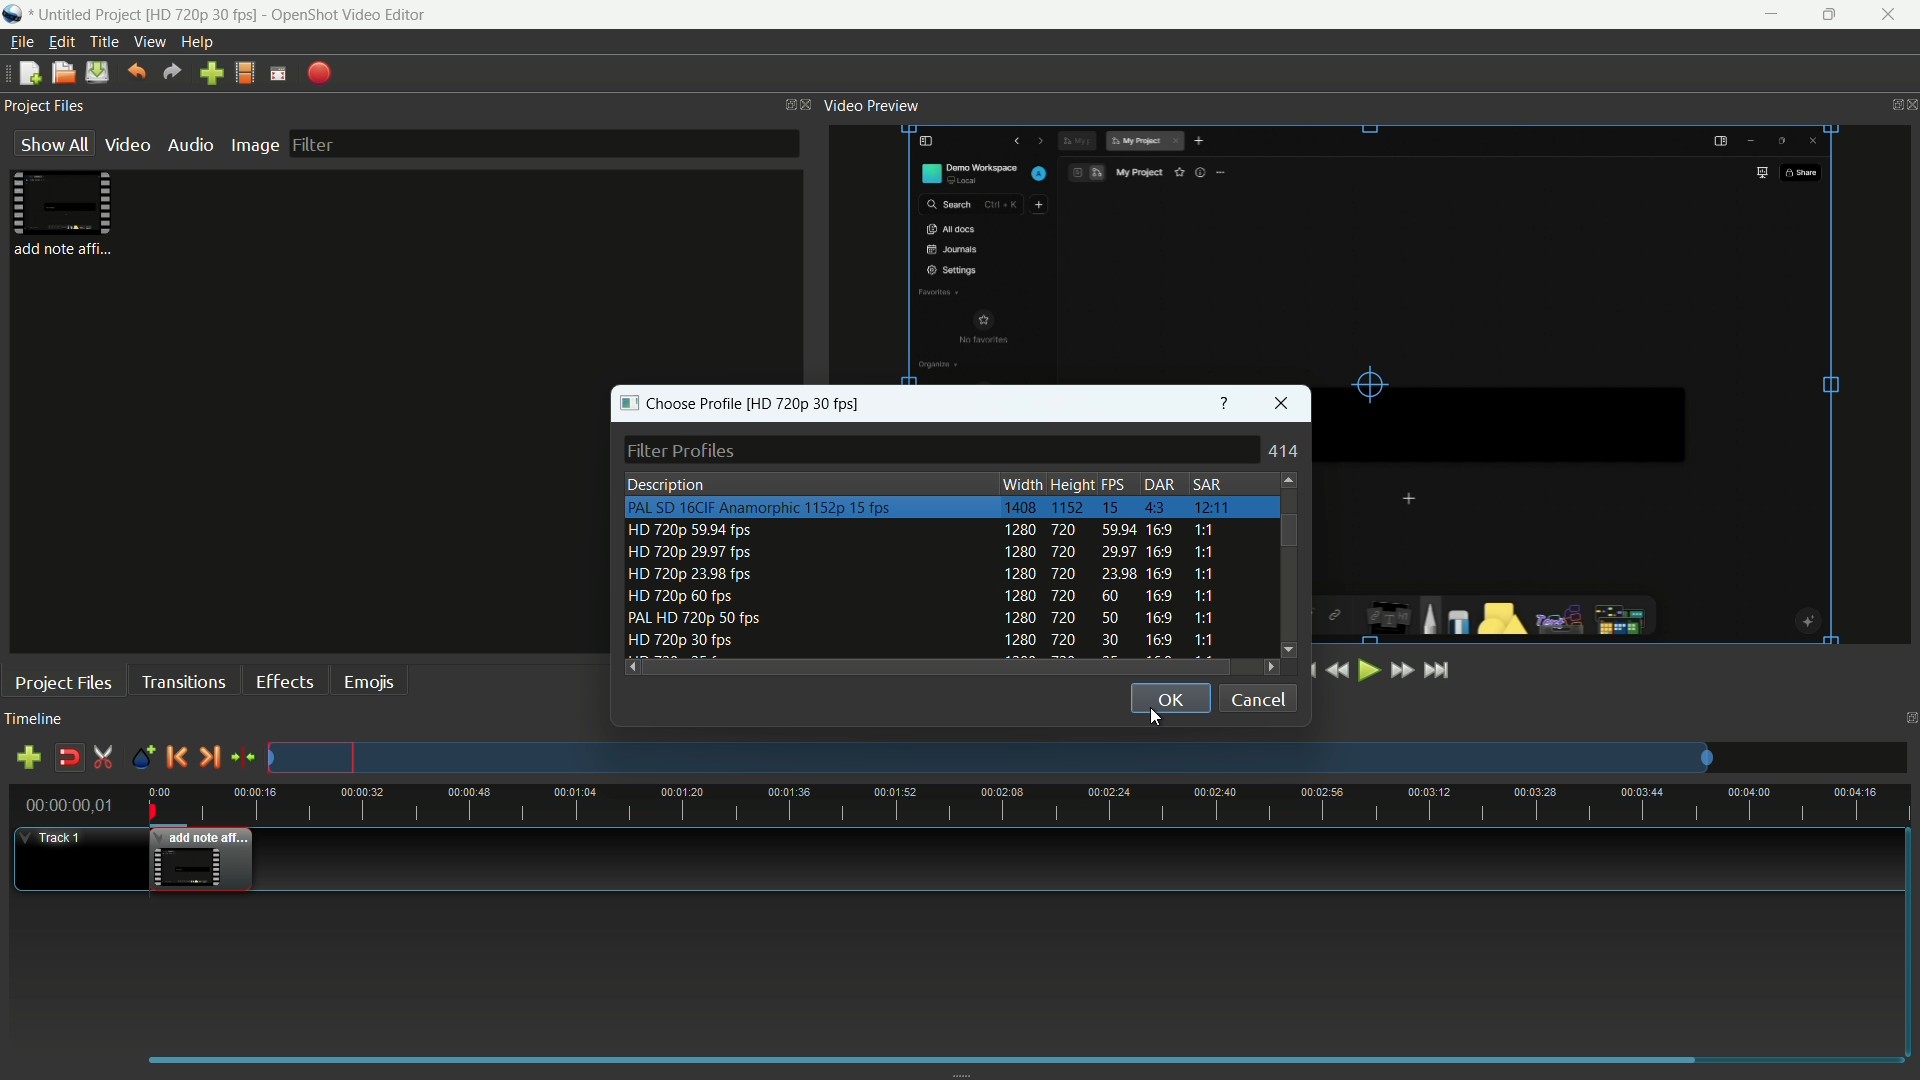  What do you see at coordinates (173, 72) in the screenshot?
I see `redo` at bounding box center [173, 72].